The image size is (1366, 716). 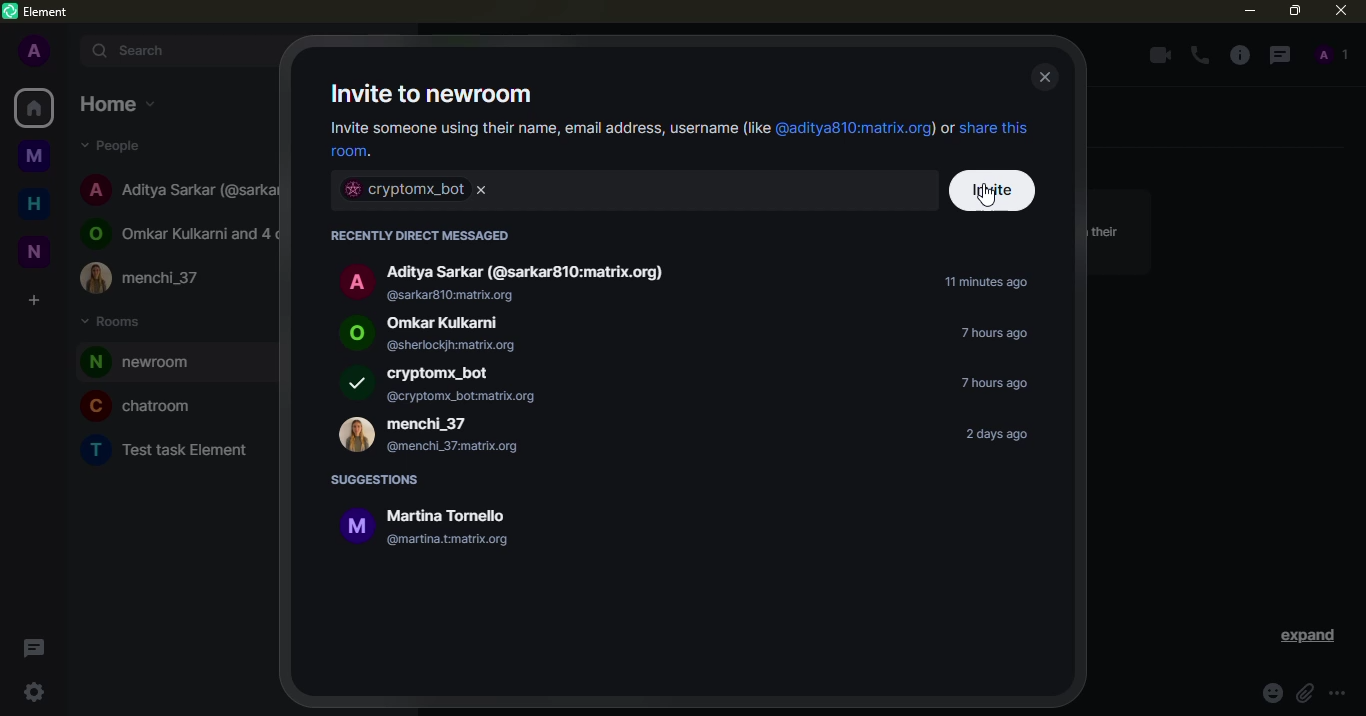 I want to click on video call, so click(x=1156, y=55).